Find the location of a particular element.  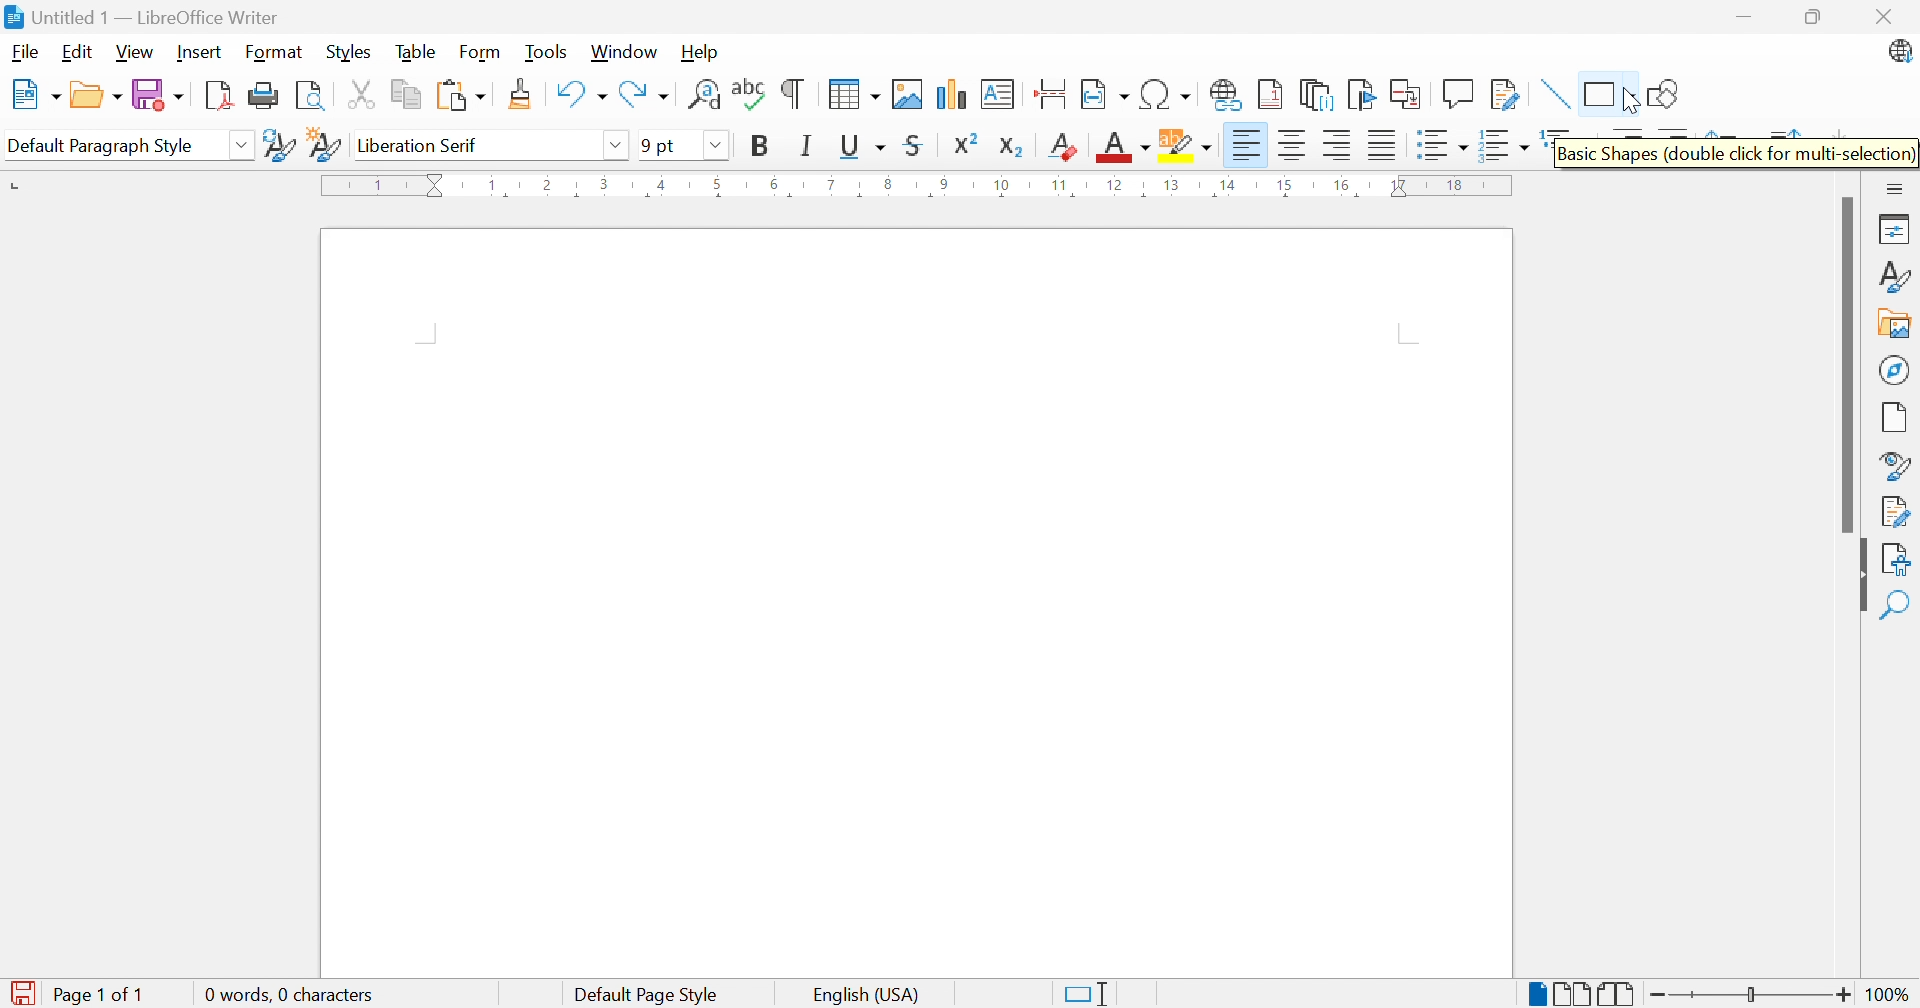

Subscript is located at coordinates (1012, 147).